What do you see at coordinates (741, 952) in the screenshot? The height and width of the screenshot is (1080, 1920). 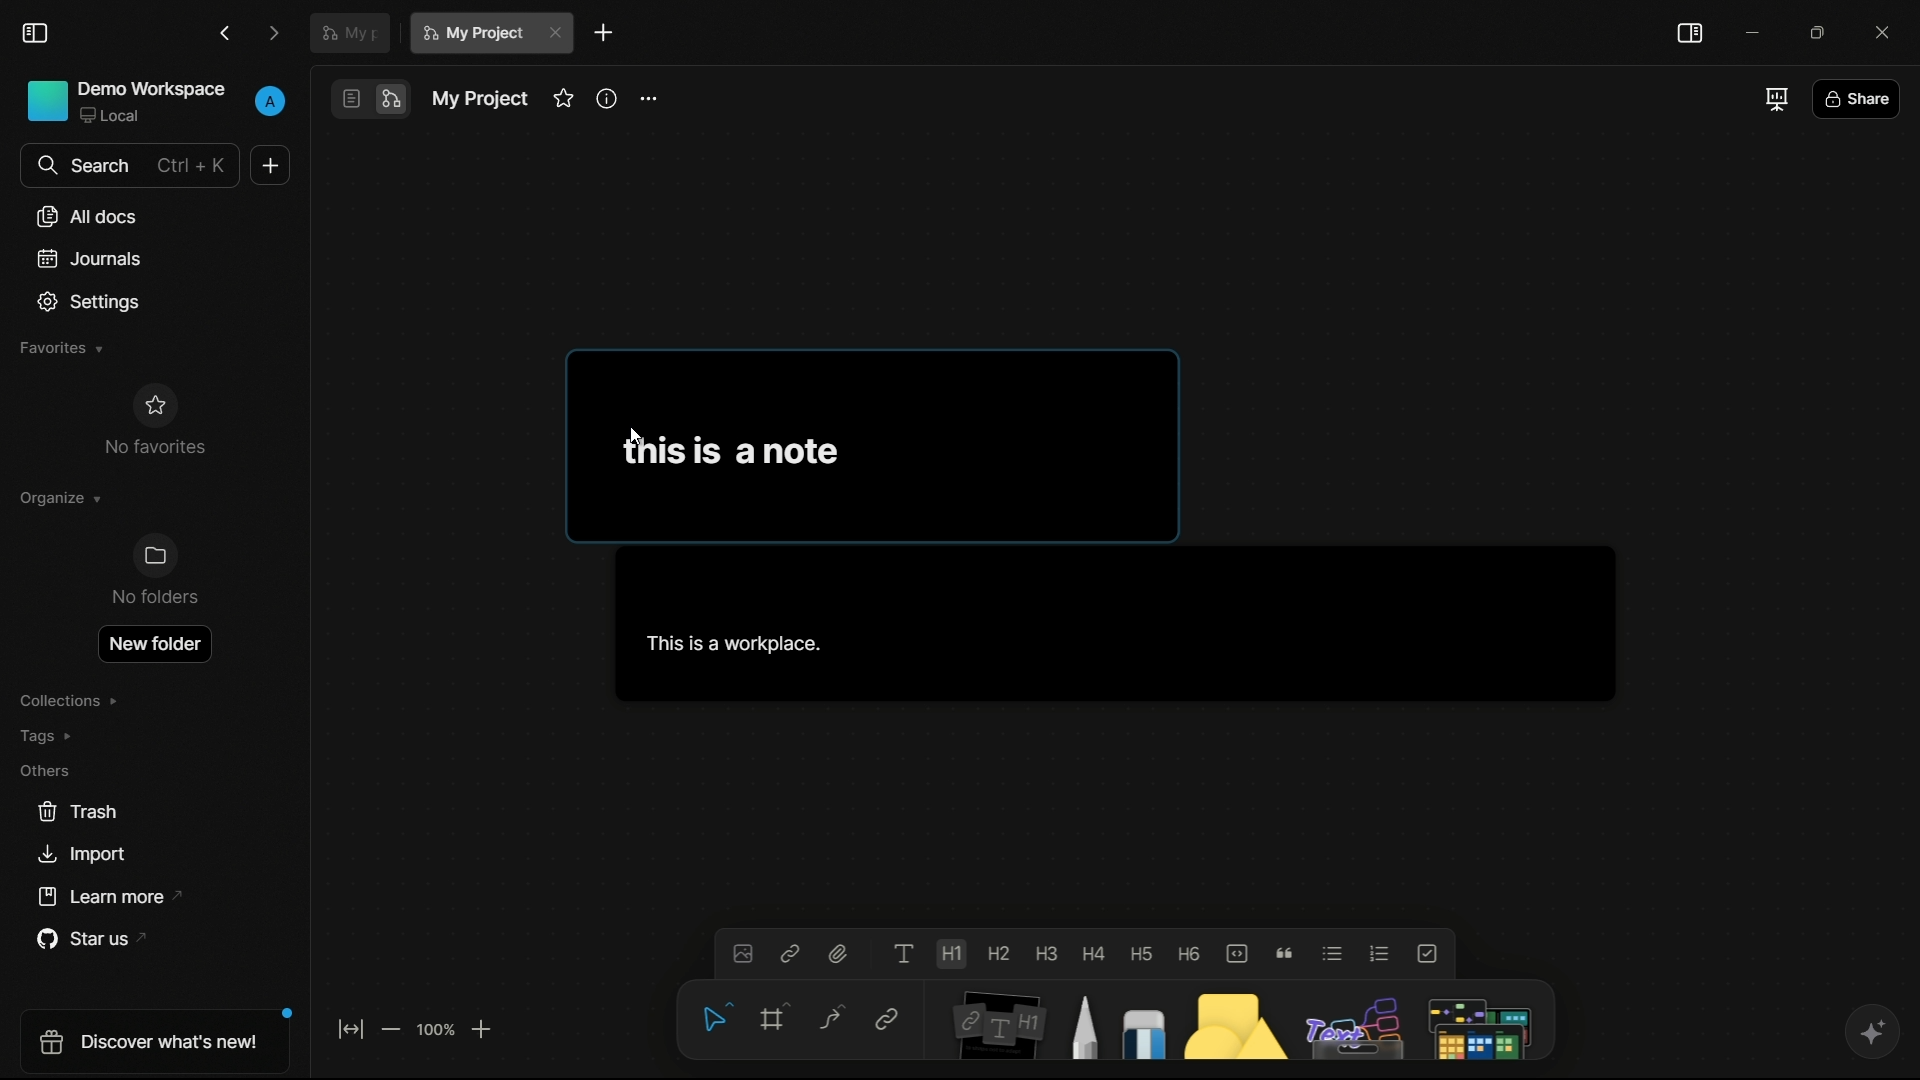 I see `insert image` at bounding box center [741, 952].